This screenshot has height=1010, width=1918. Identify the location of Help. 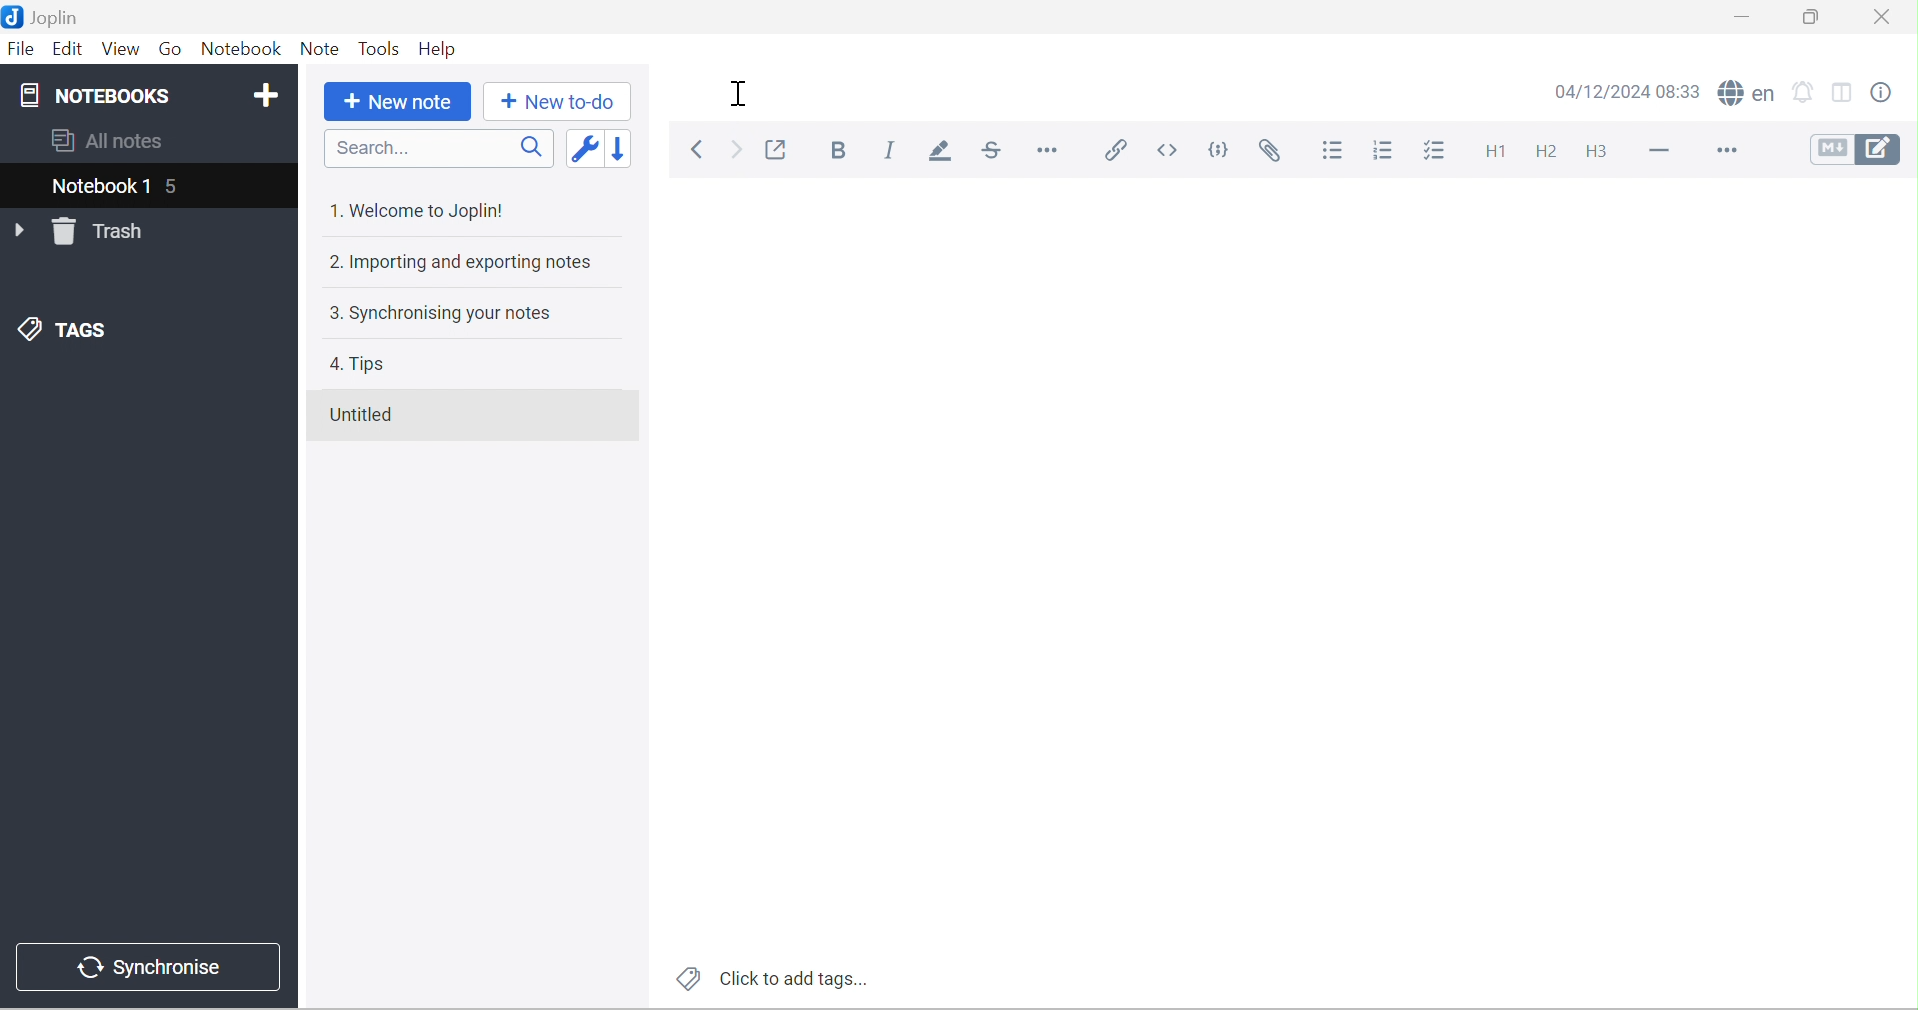
(439, 49).